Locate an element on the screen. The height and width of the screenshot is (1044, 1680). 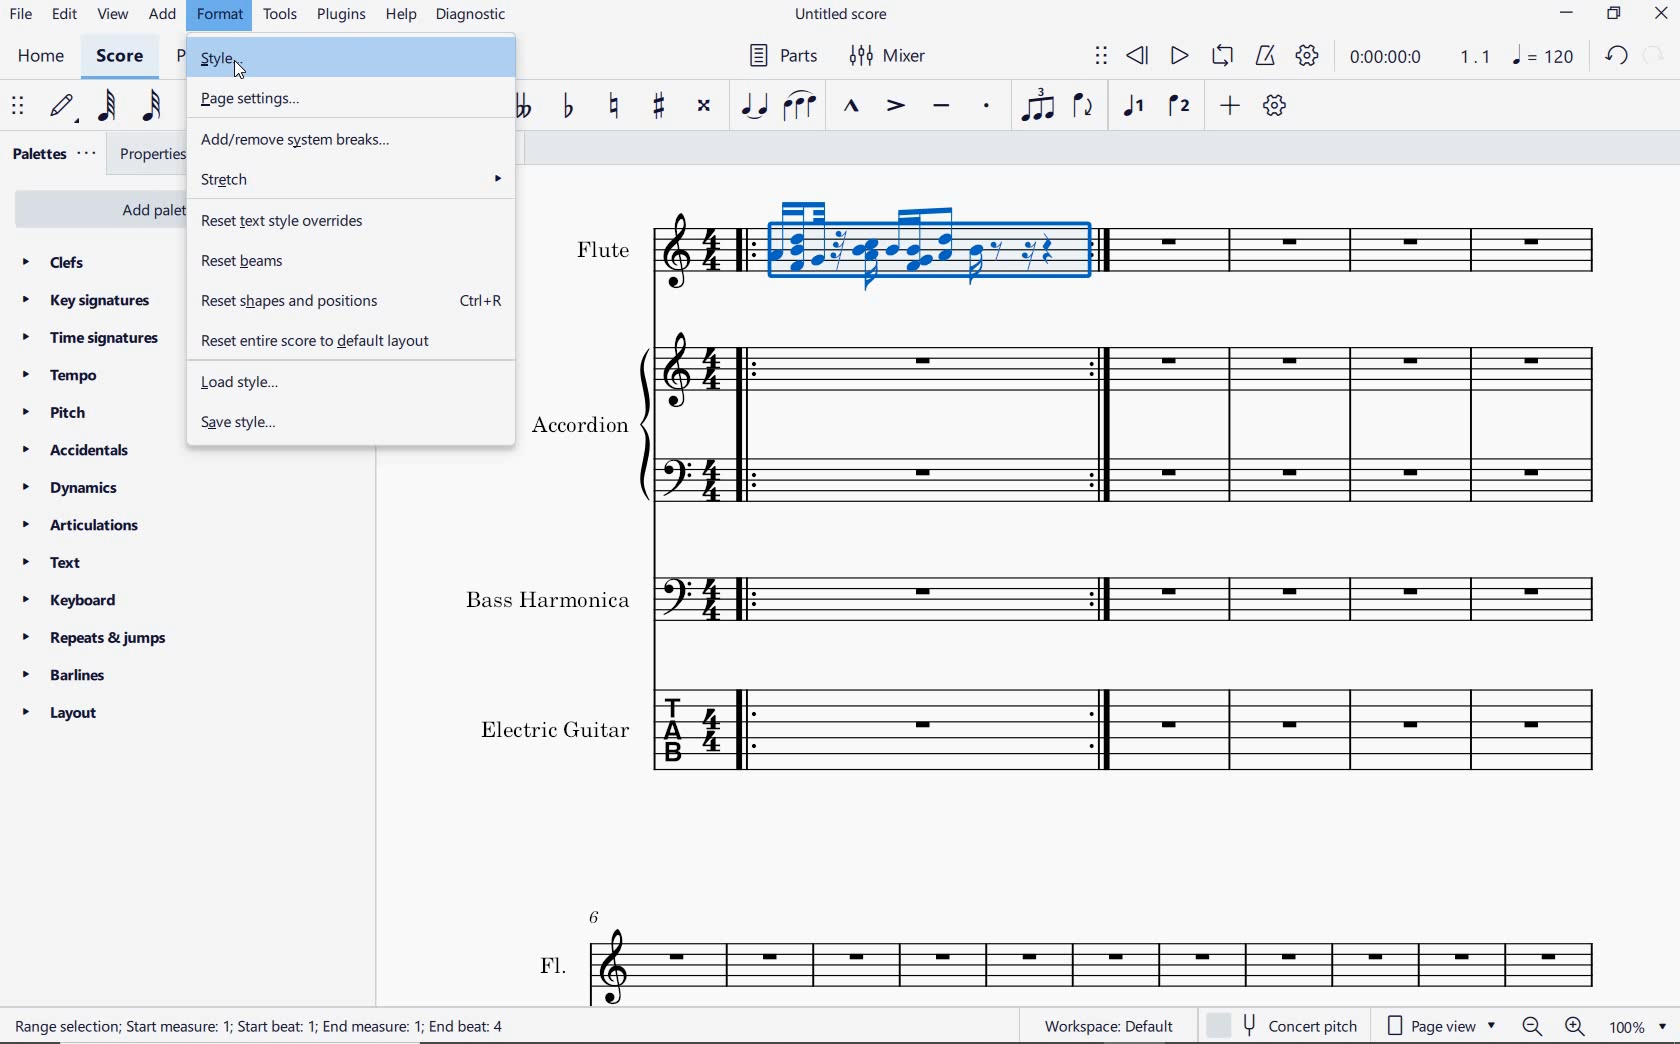
marcato is located at coordinates (851, 107).